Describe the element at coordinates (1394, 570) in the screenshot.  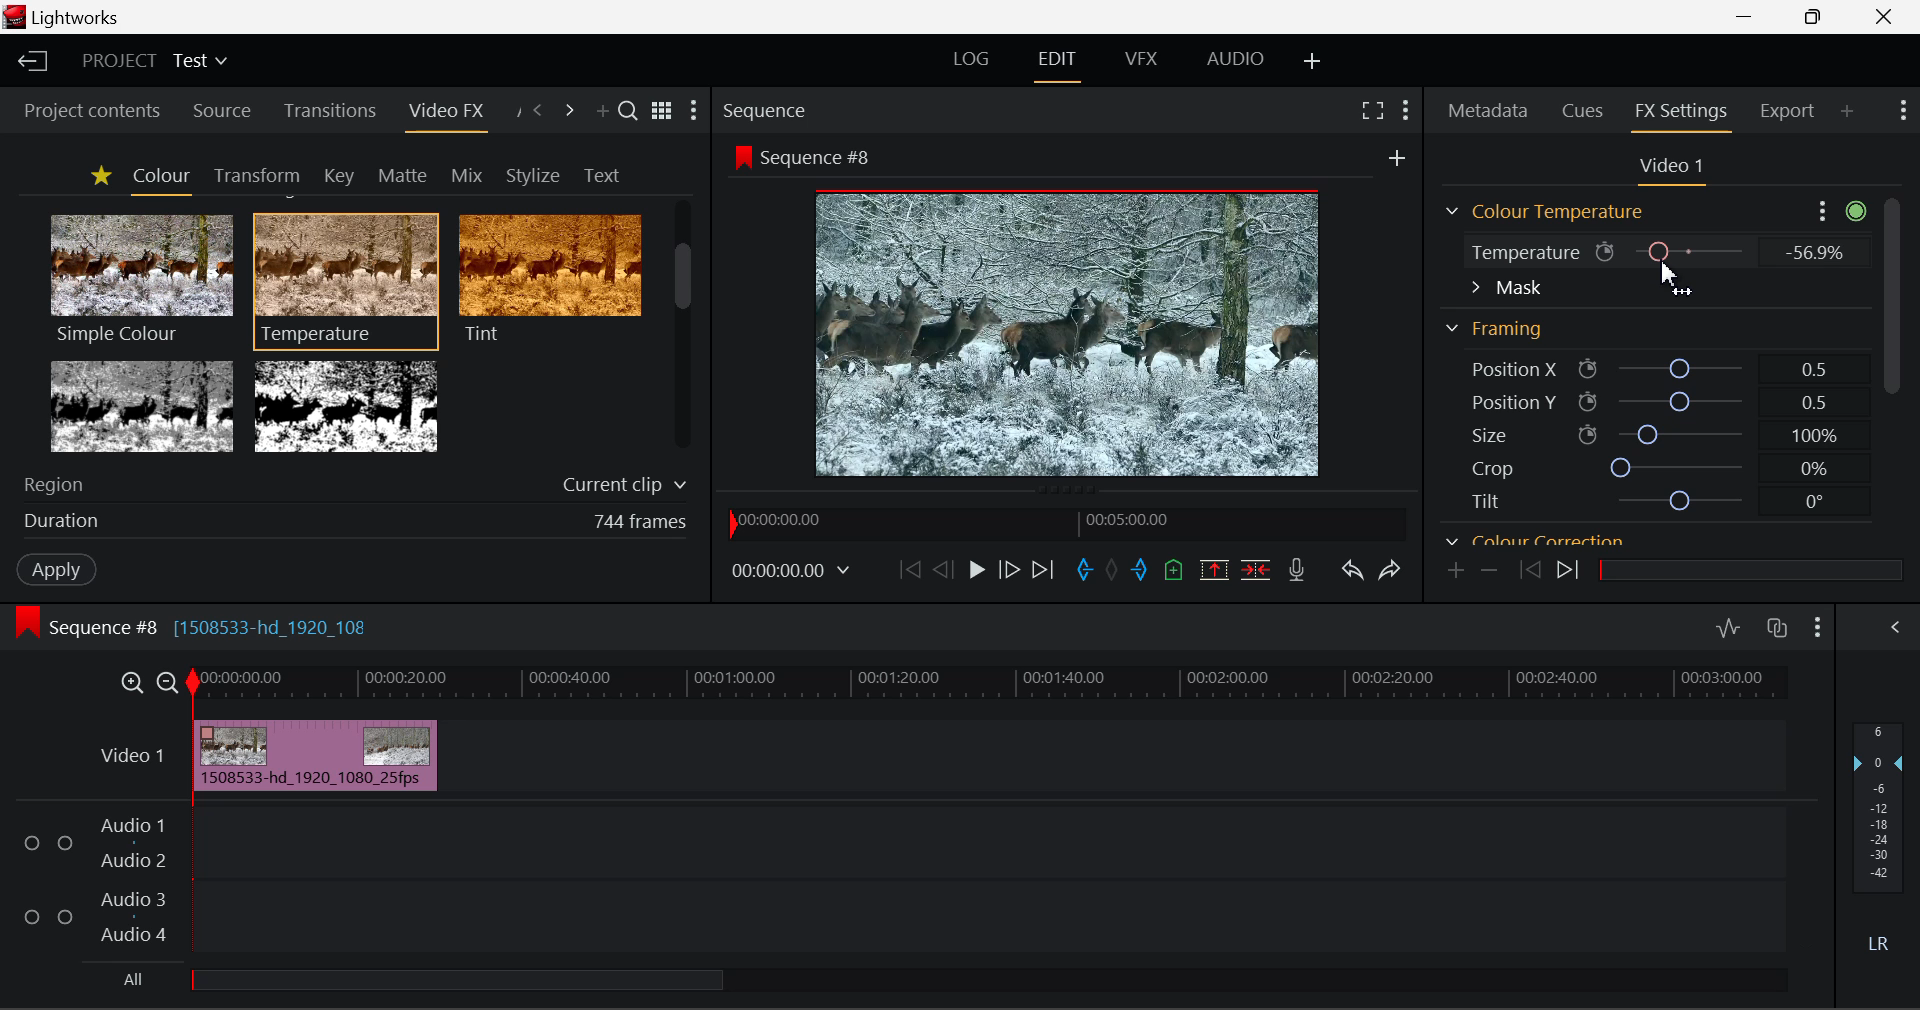
I see `Redo` at that location.